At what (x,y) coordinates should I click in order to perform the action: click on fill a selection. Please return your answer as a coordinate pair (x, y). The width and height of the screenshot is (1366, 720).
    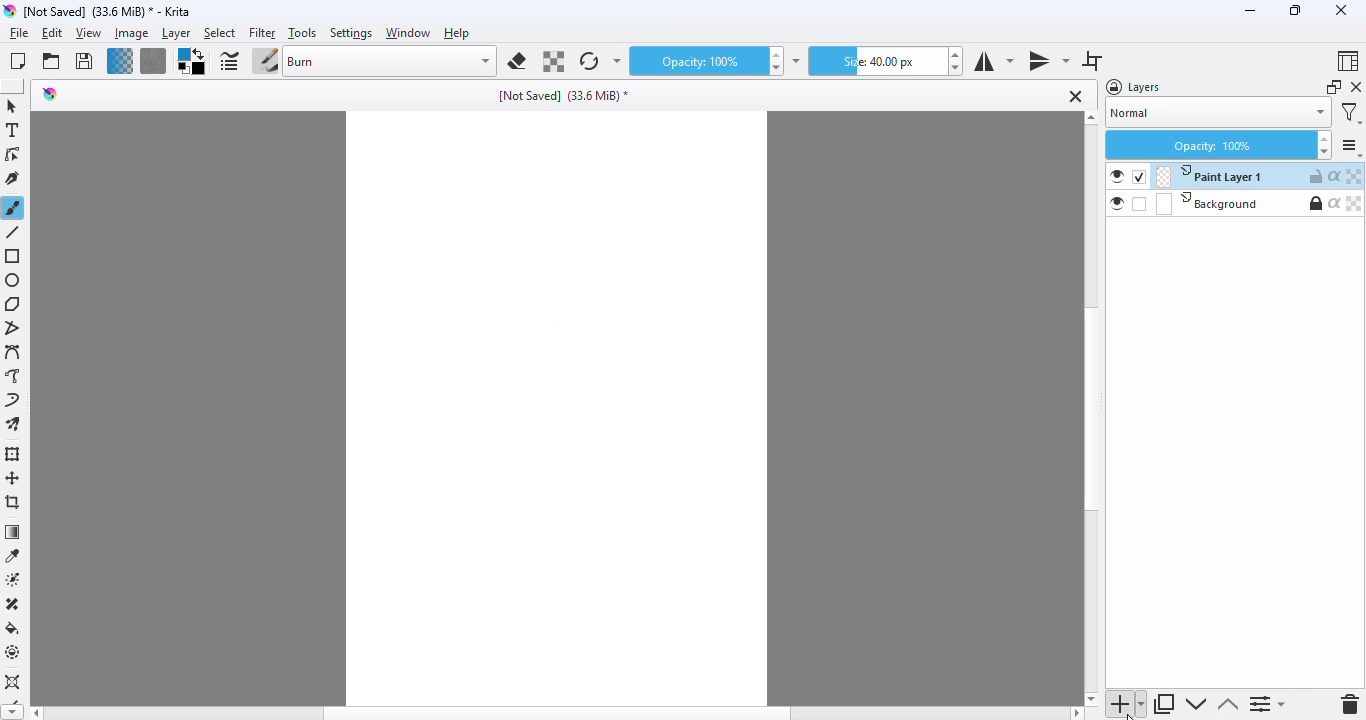
    Looking at the image, I should click on (13, 628).